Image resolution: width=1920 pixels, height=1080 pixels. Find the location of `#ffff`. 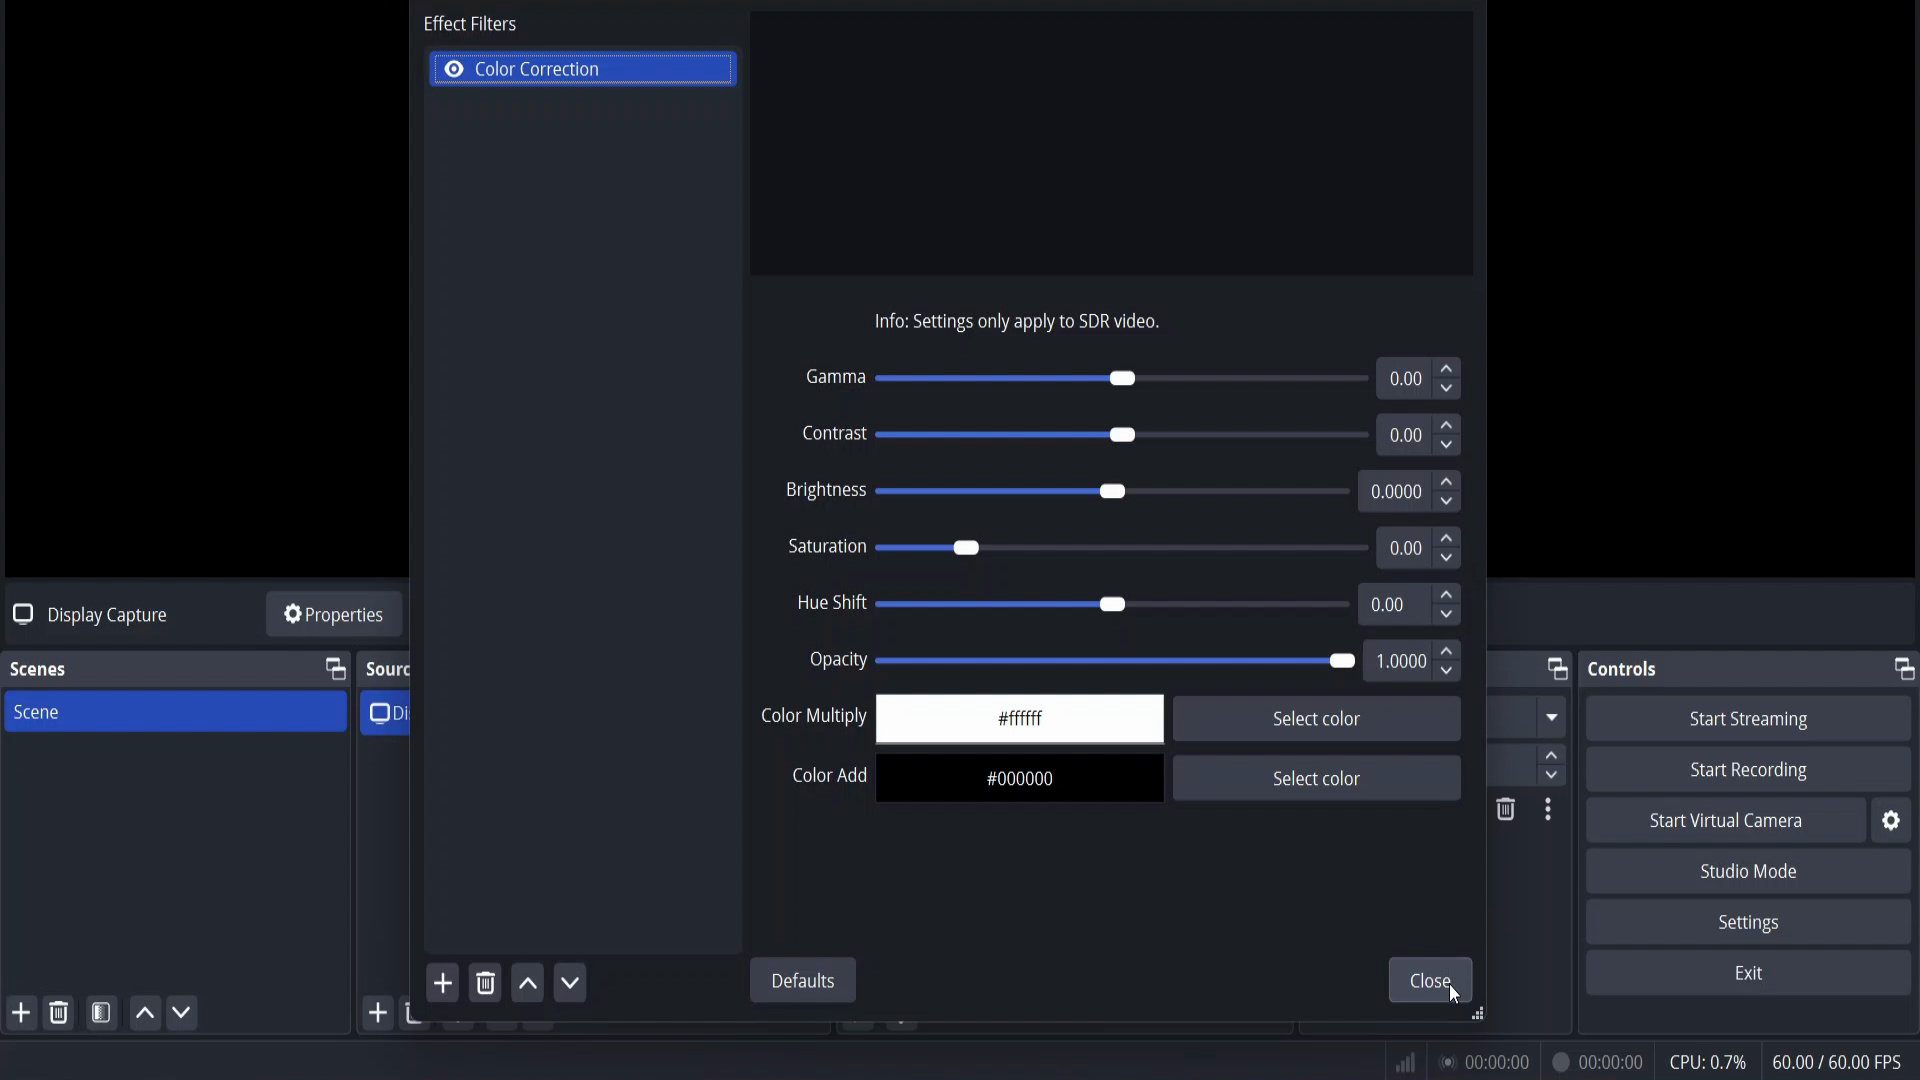

#ffff is located at coordinates (1022, 718).